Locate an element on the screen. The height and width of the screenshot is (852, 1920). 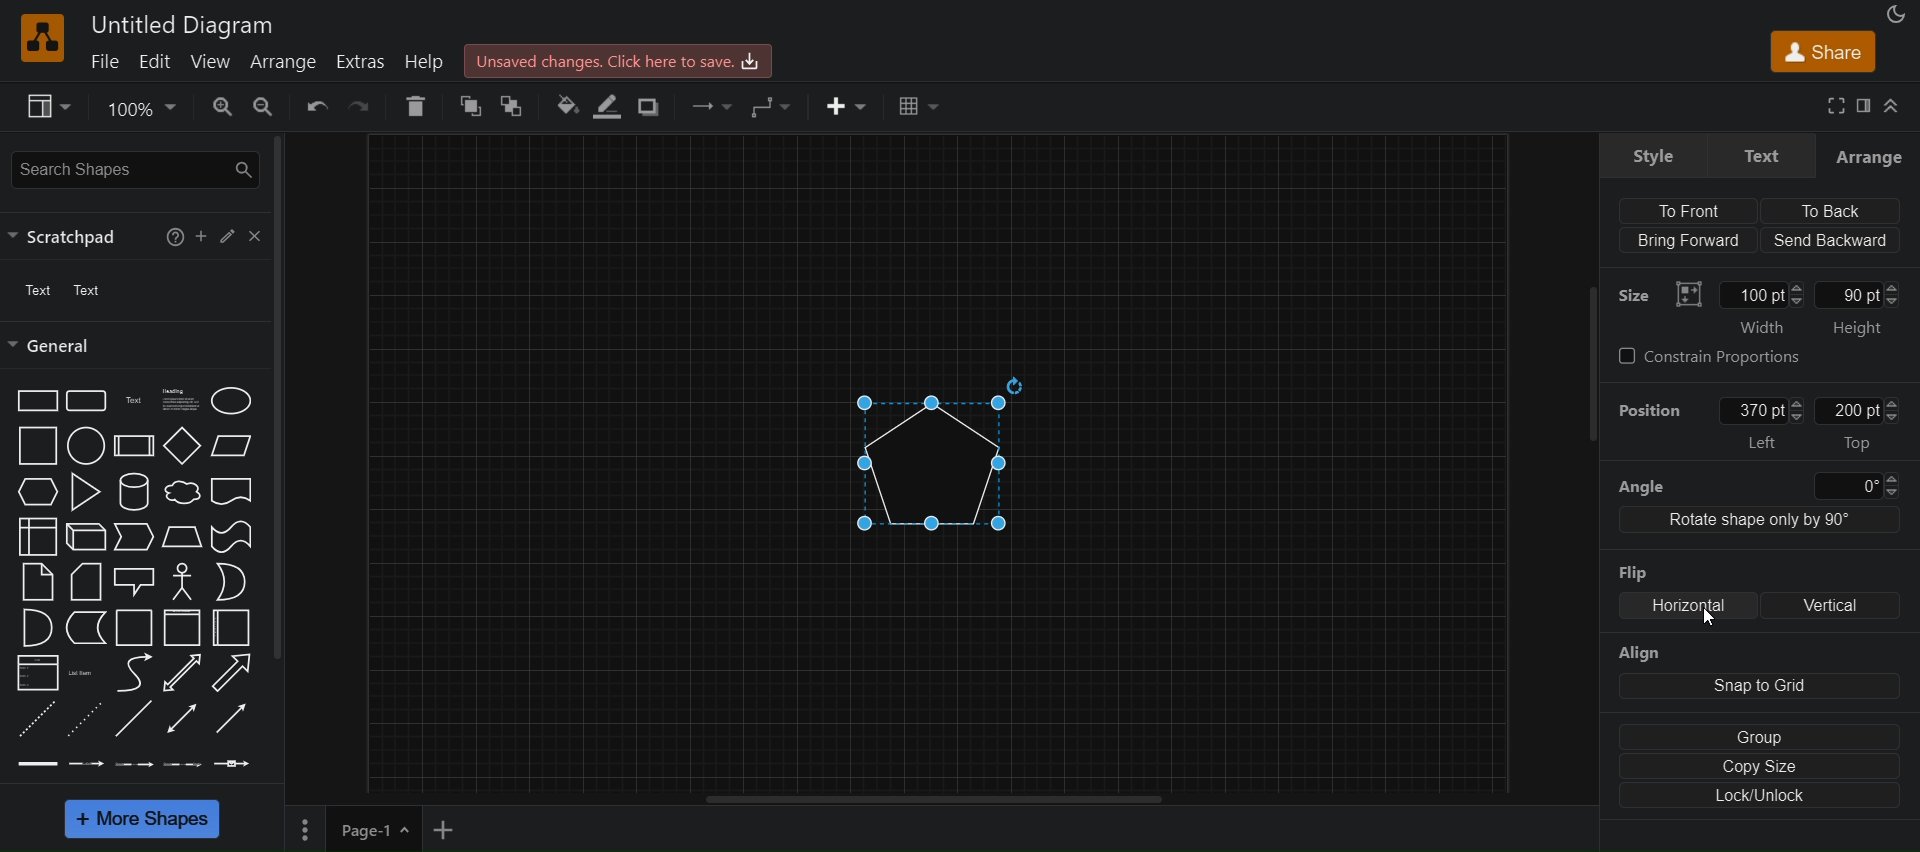
Cloud is located at coordinates (183, 492).